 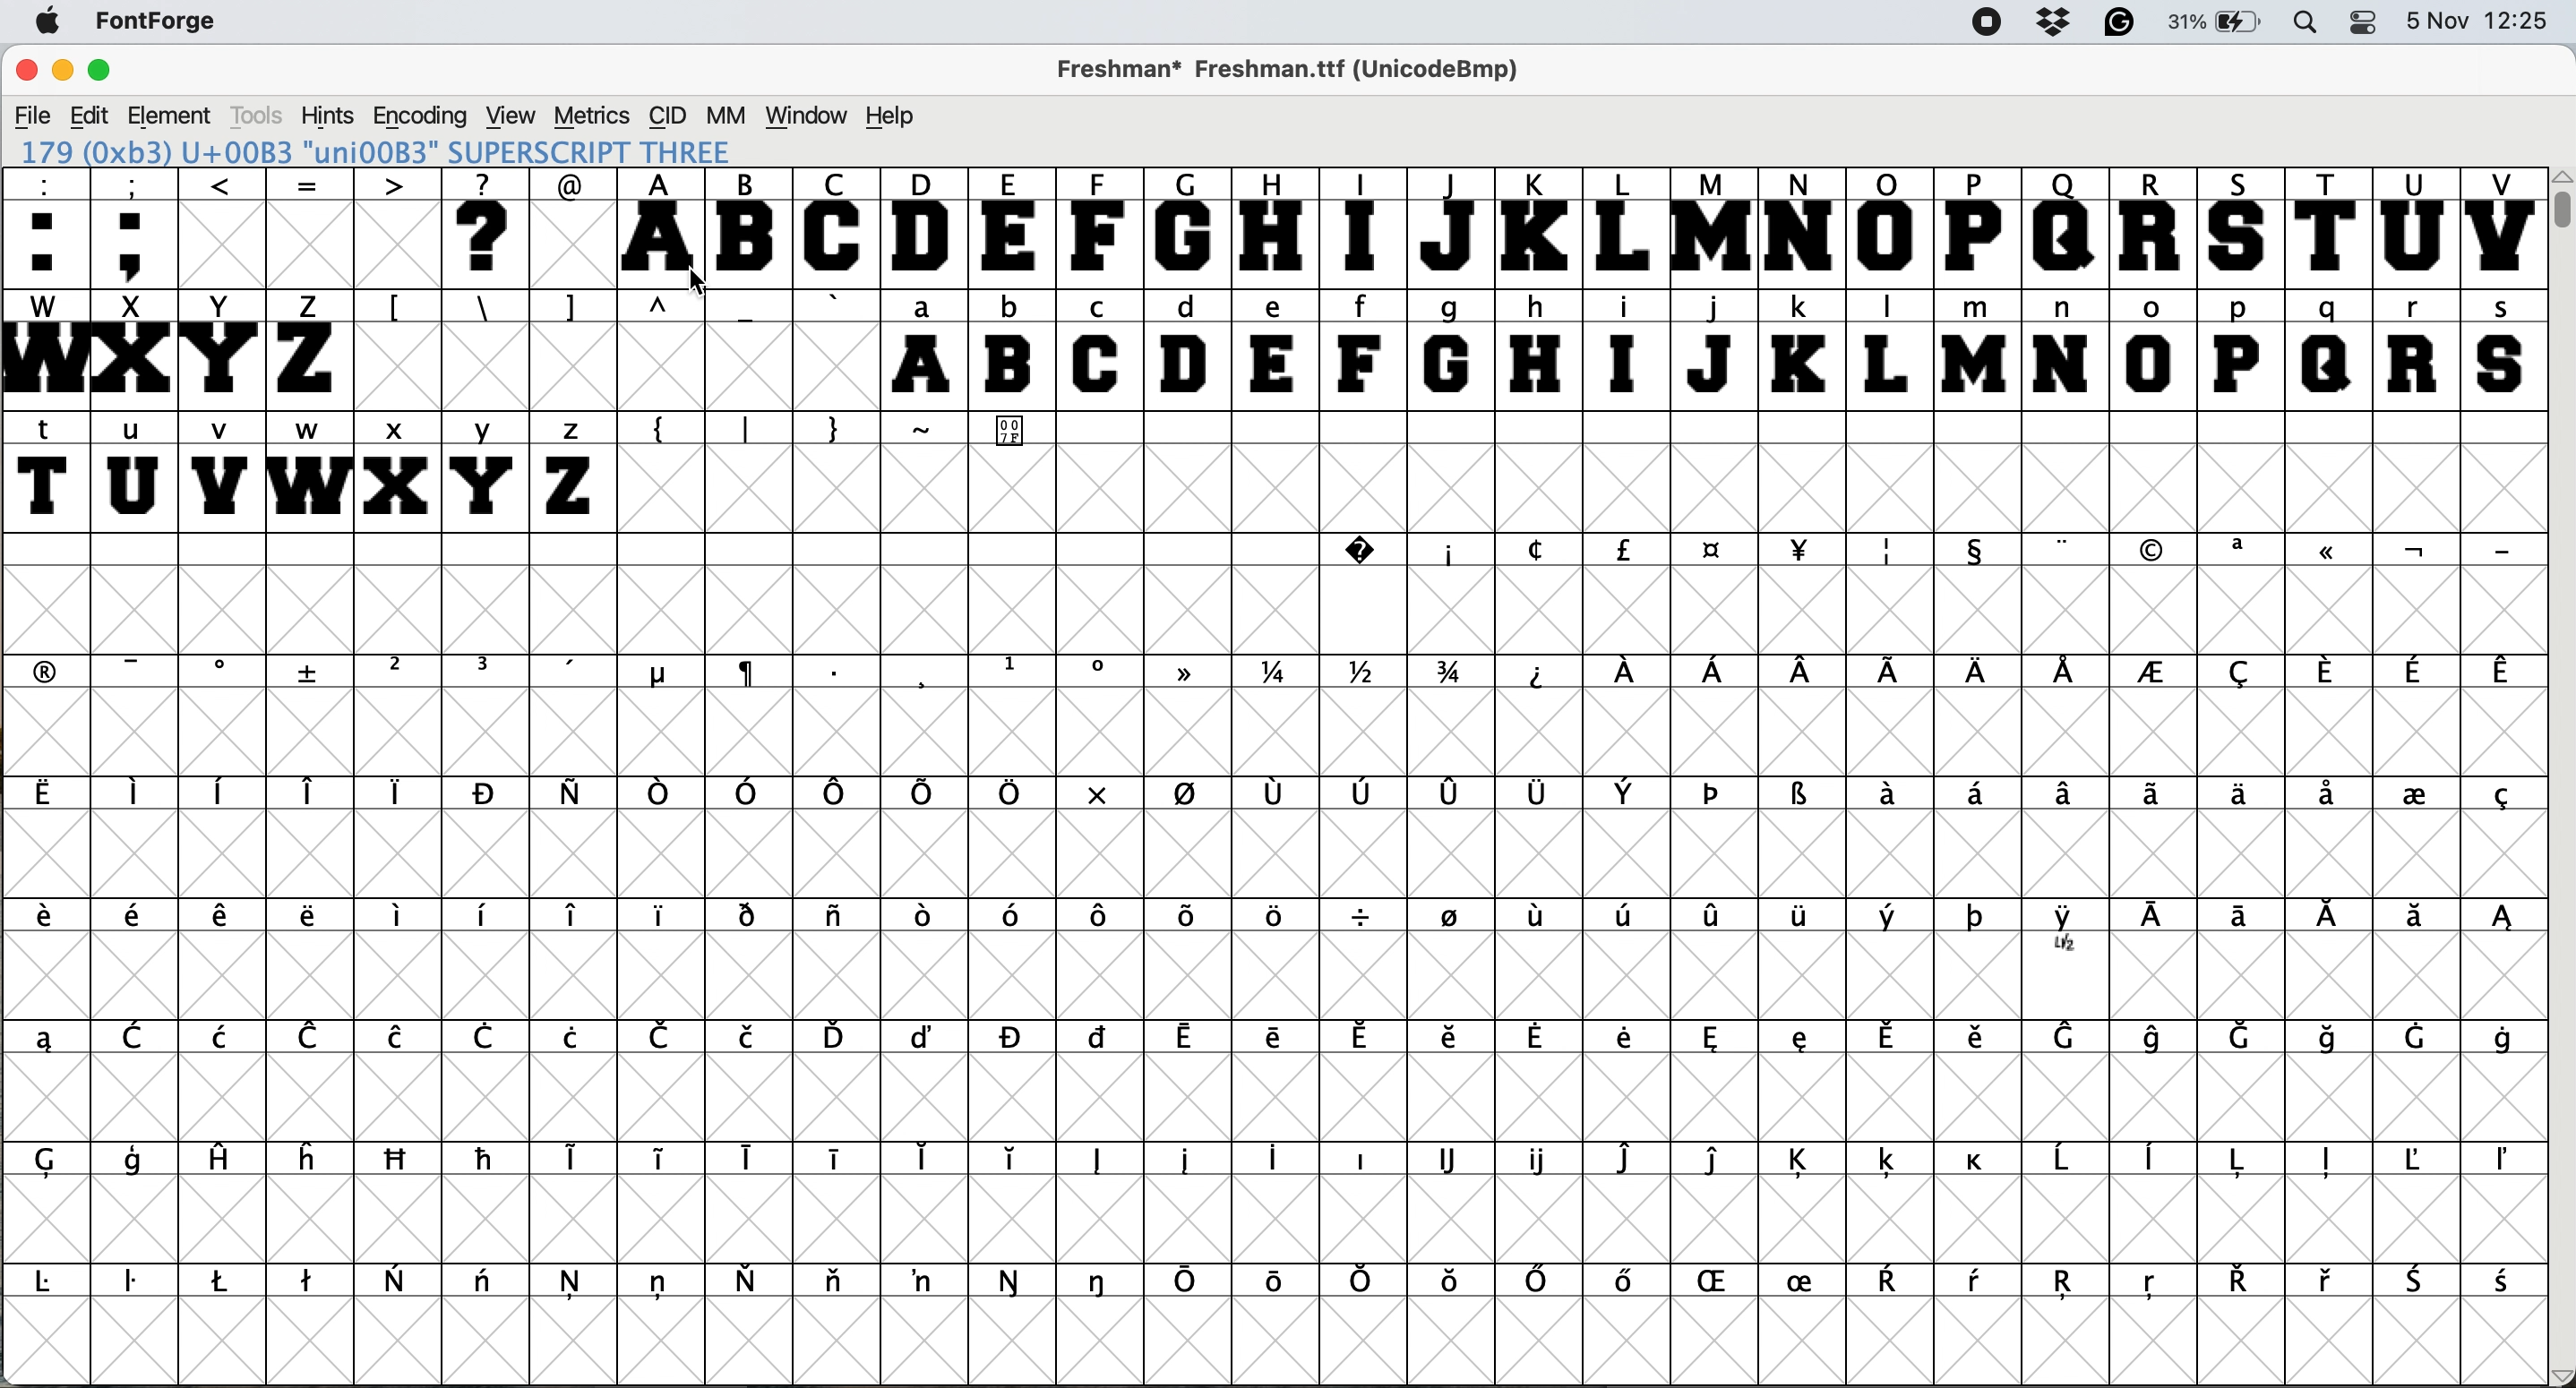 What do you see at coordinates (752, 225) in the screenshot?
I see `B` at bounding box center [752, 225].